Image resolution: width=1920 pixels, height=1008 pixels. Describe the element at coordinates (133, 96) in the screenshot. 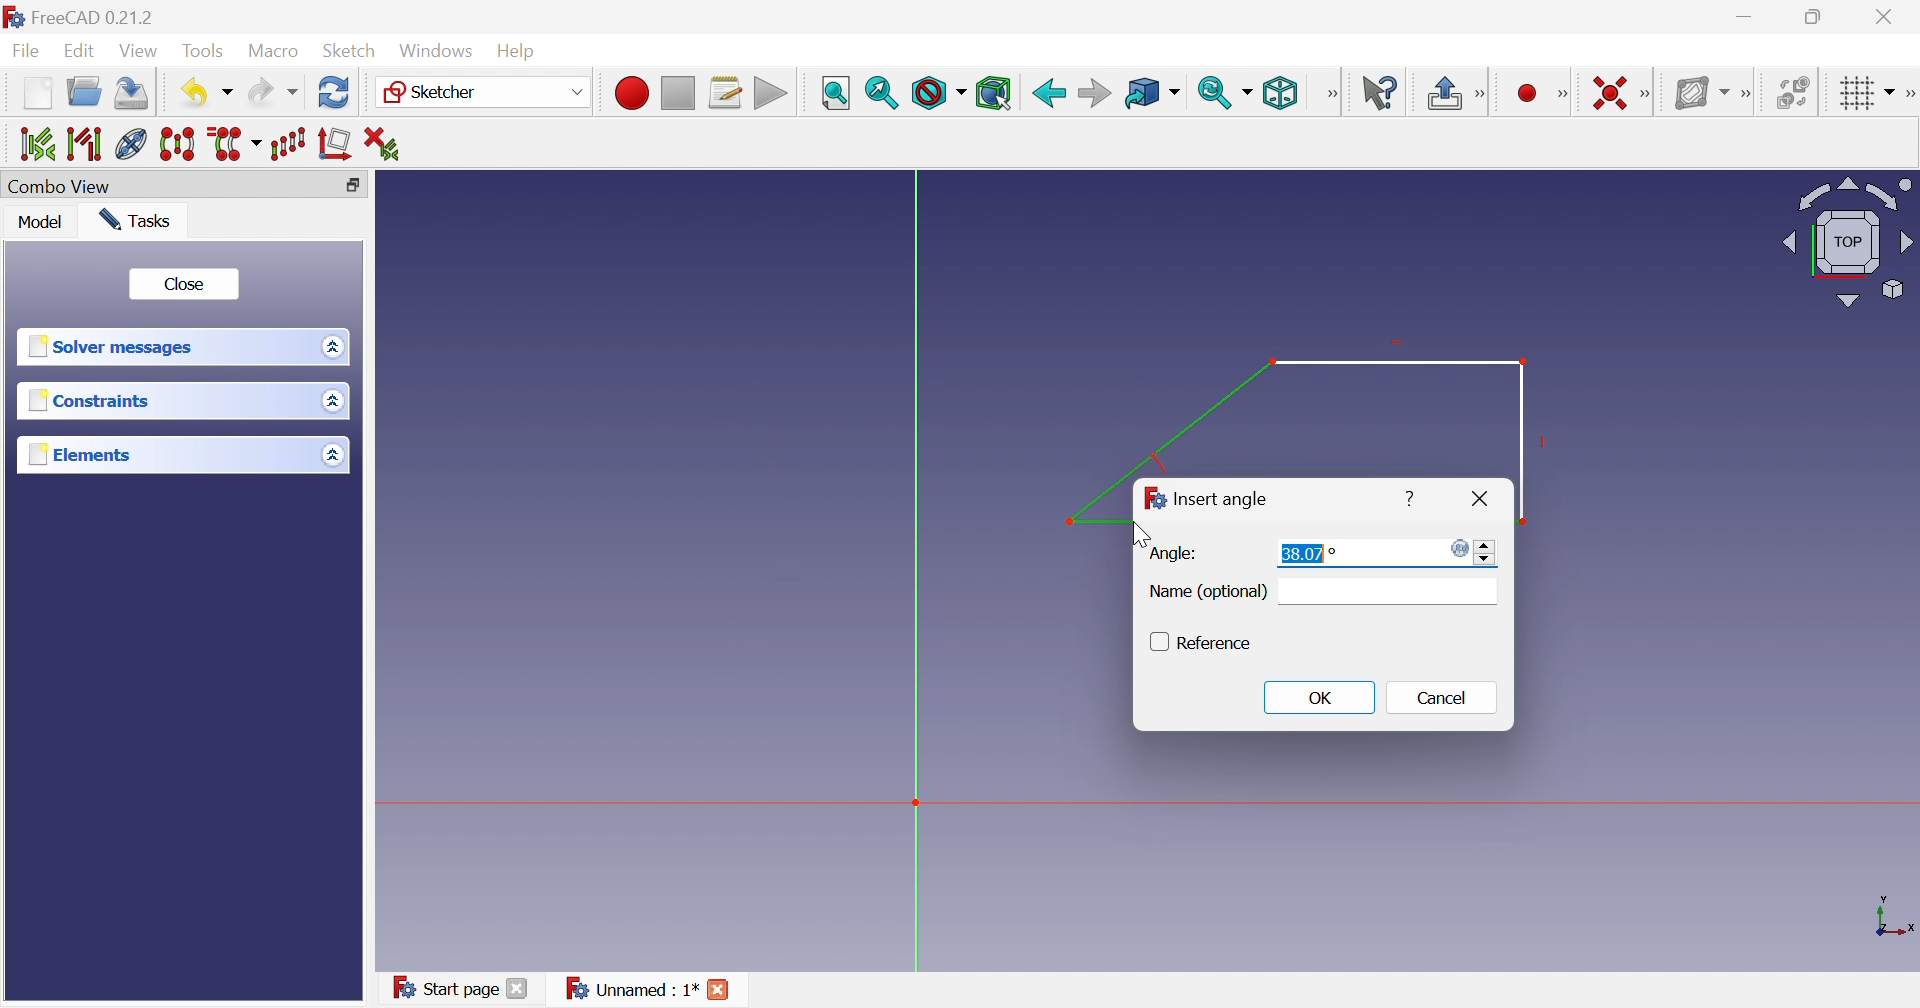

I see `Save` at that location.